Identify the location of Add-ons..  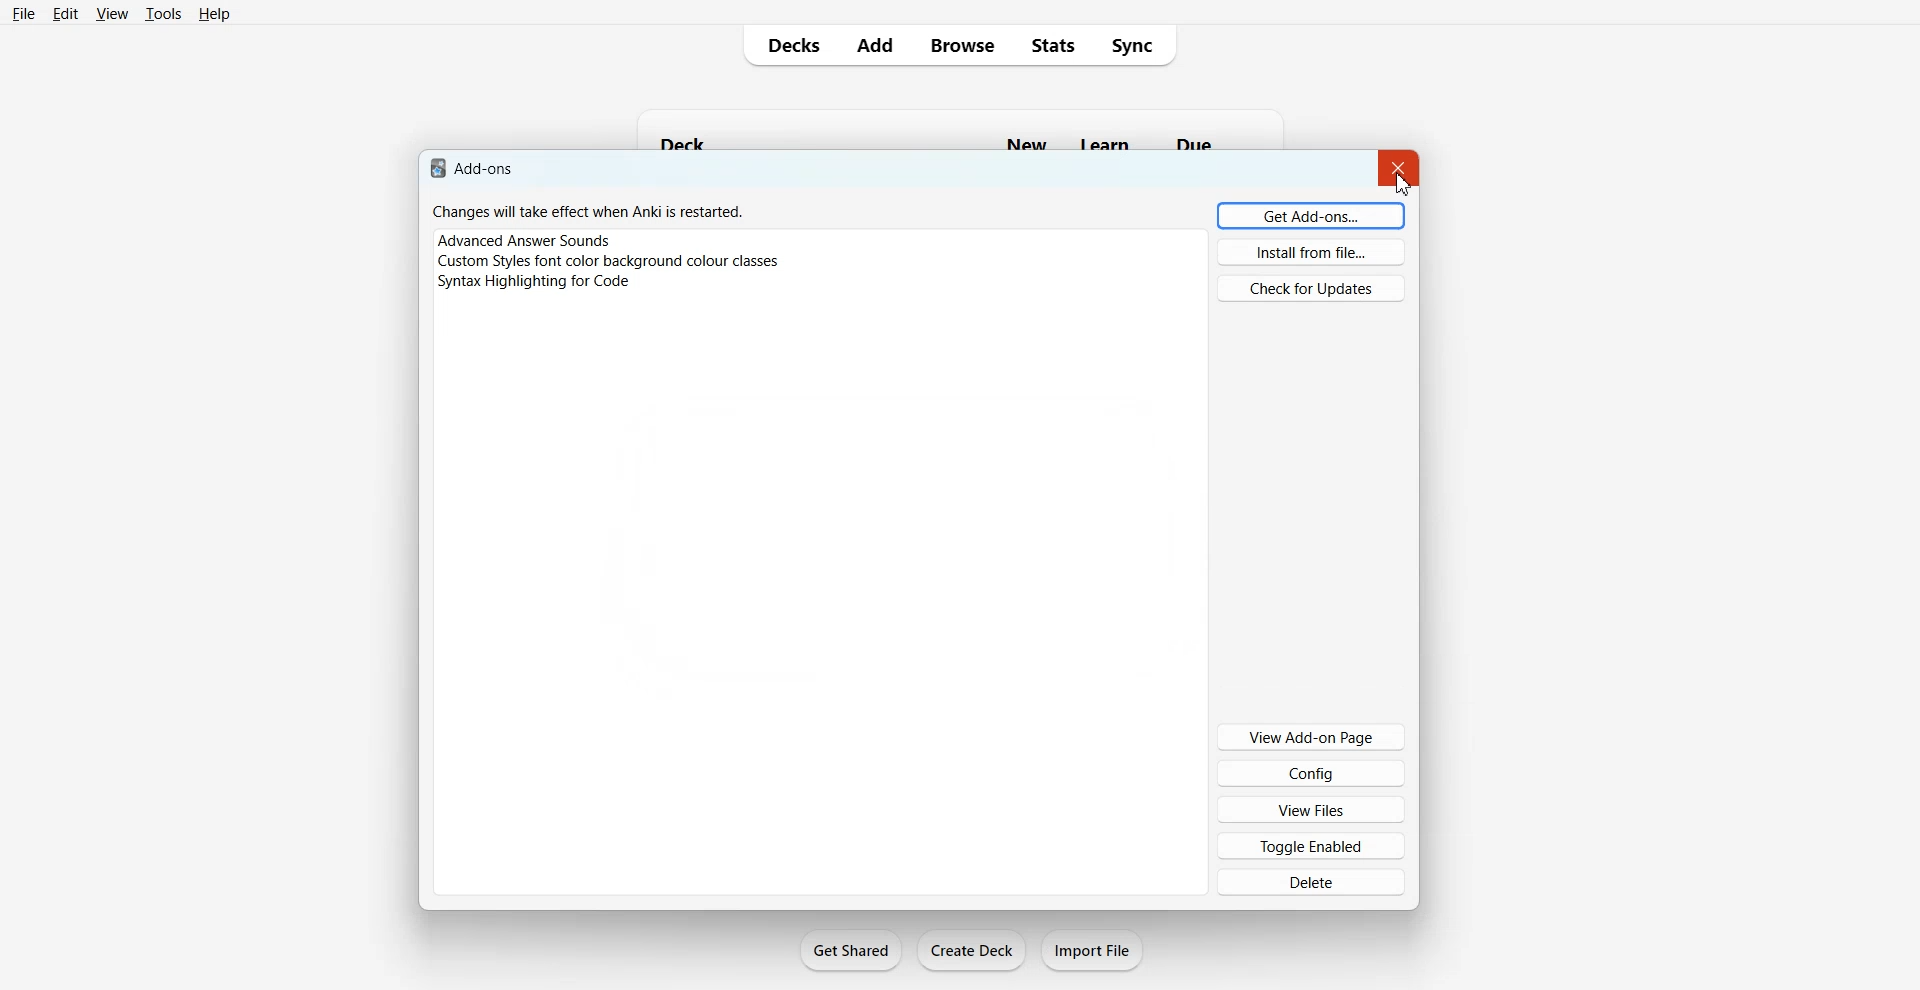
(476, 168).